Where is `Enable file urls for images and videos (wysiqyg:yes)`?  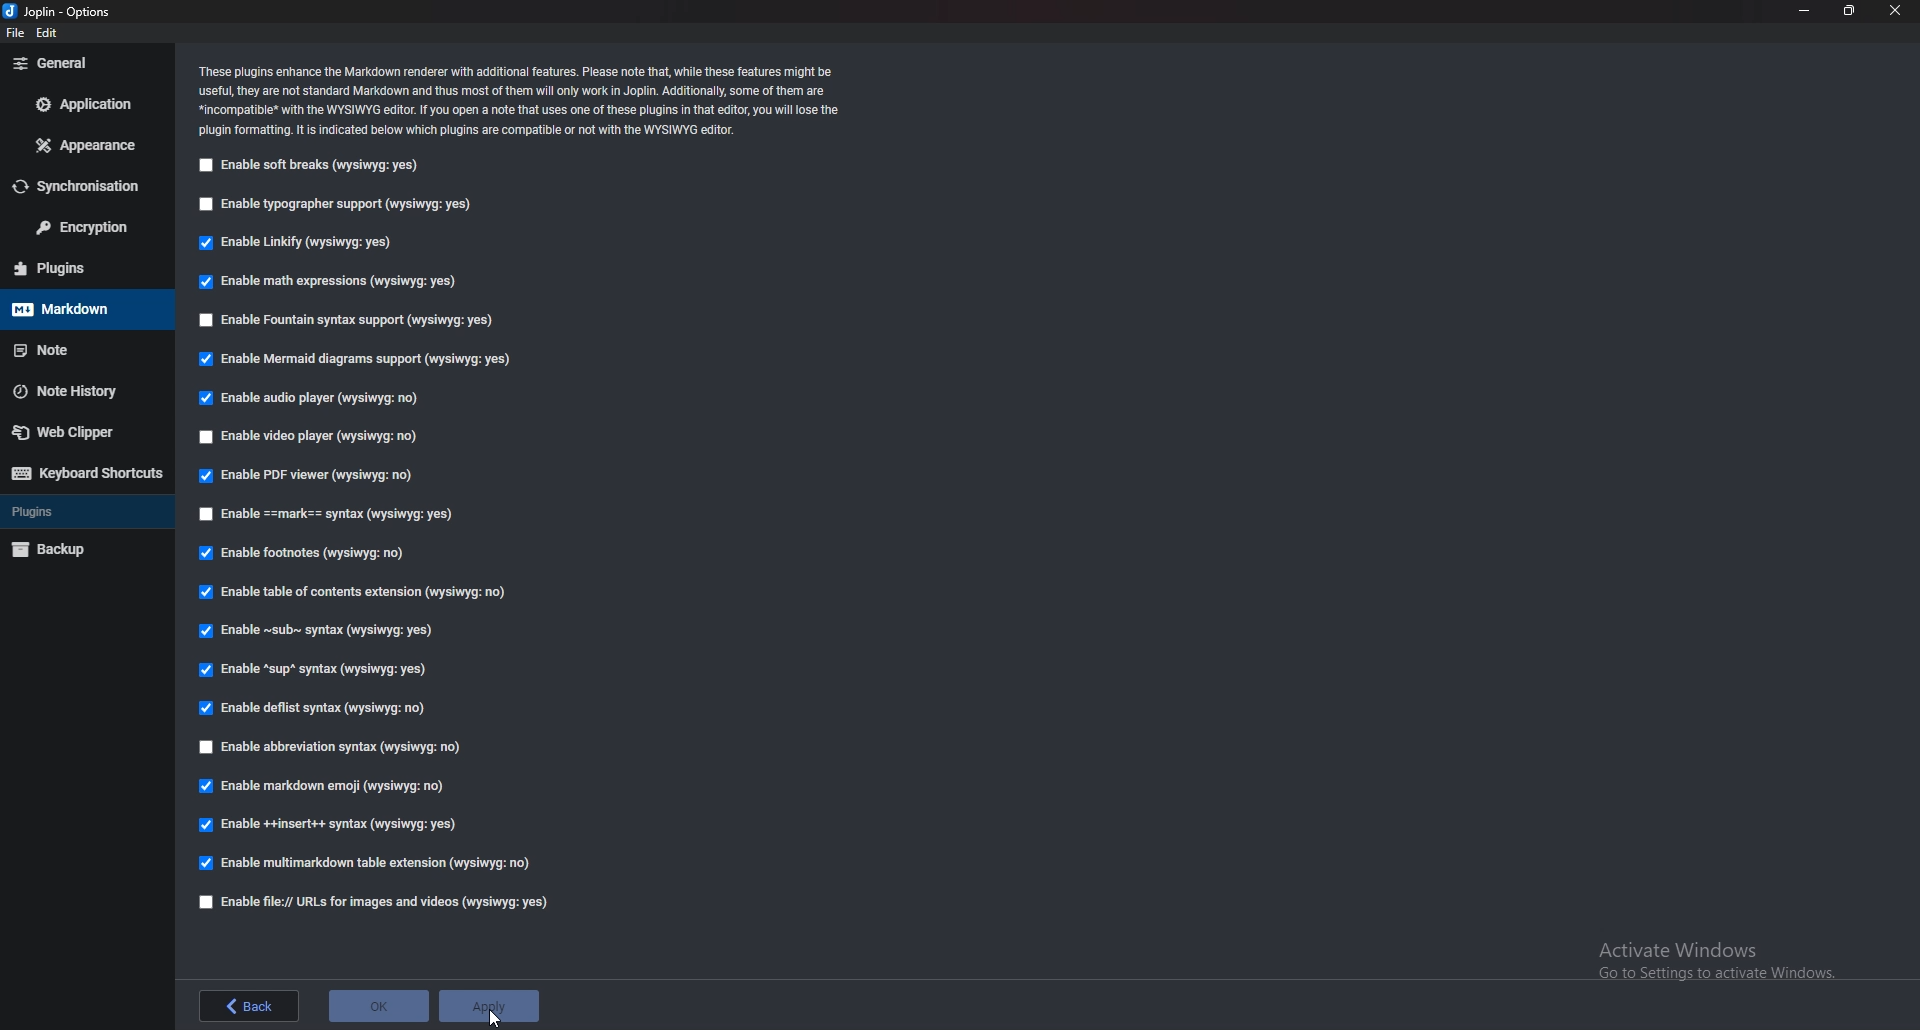 Enable file urls for images and videos (wysiqyg:yes) is located at coordinates (377, 902).